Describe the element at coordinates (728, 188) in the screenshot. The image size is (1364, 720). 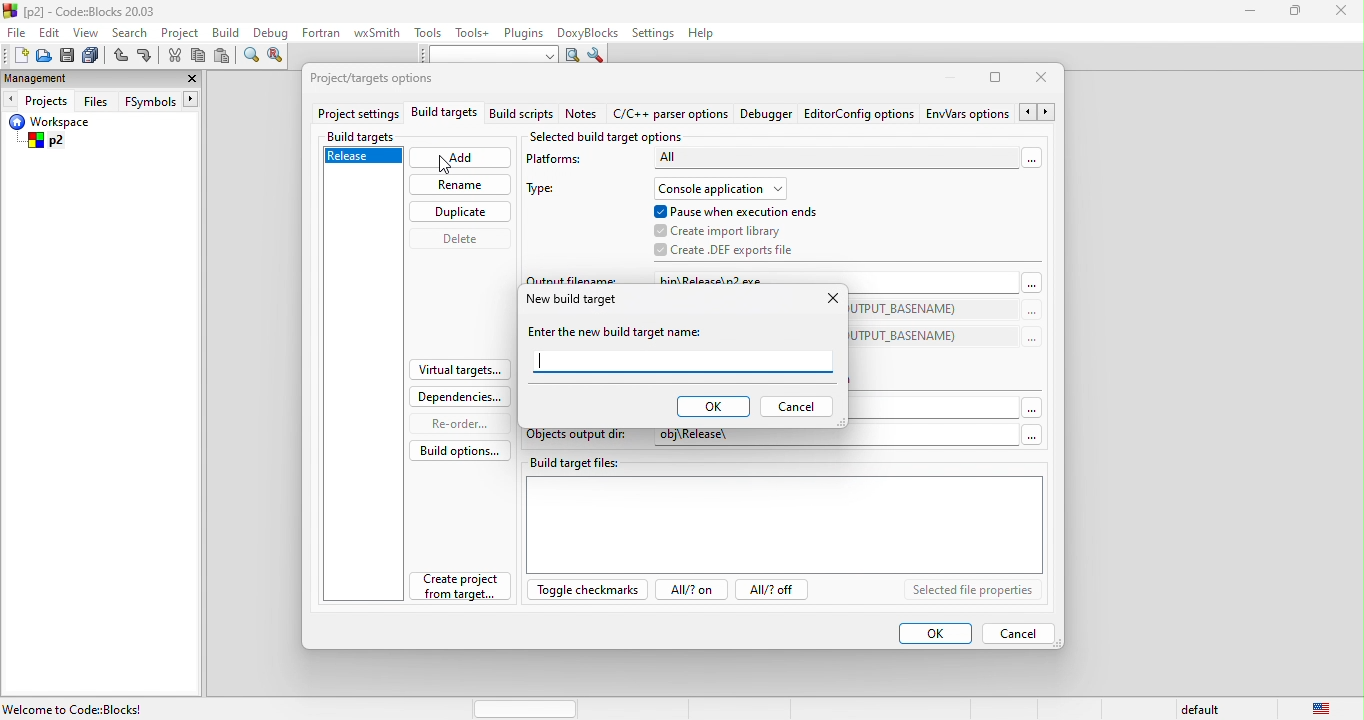
I see `console application` at that location.